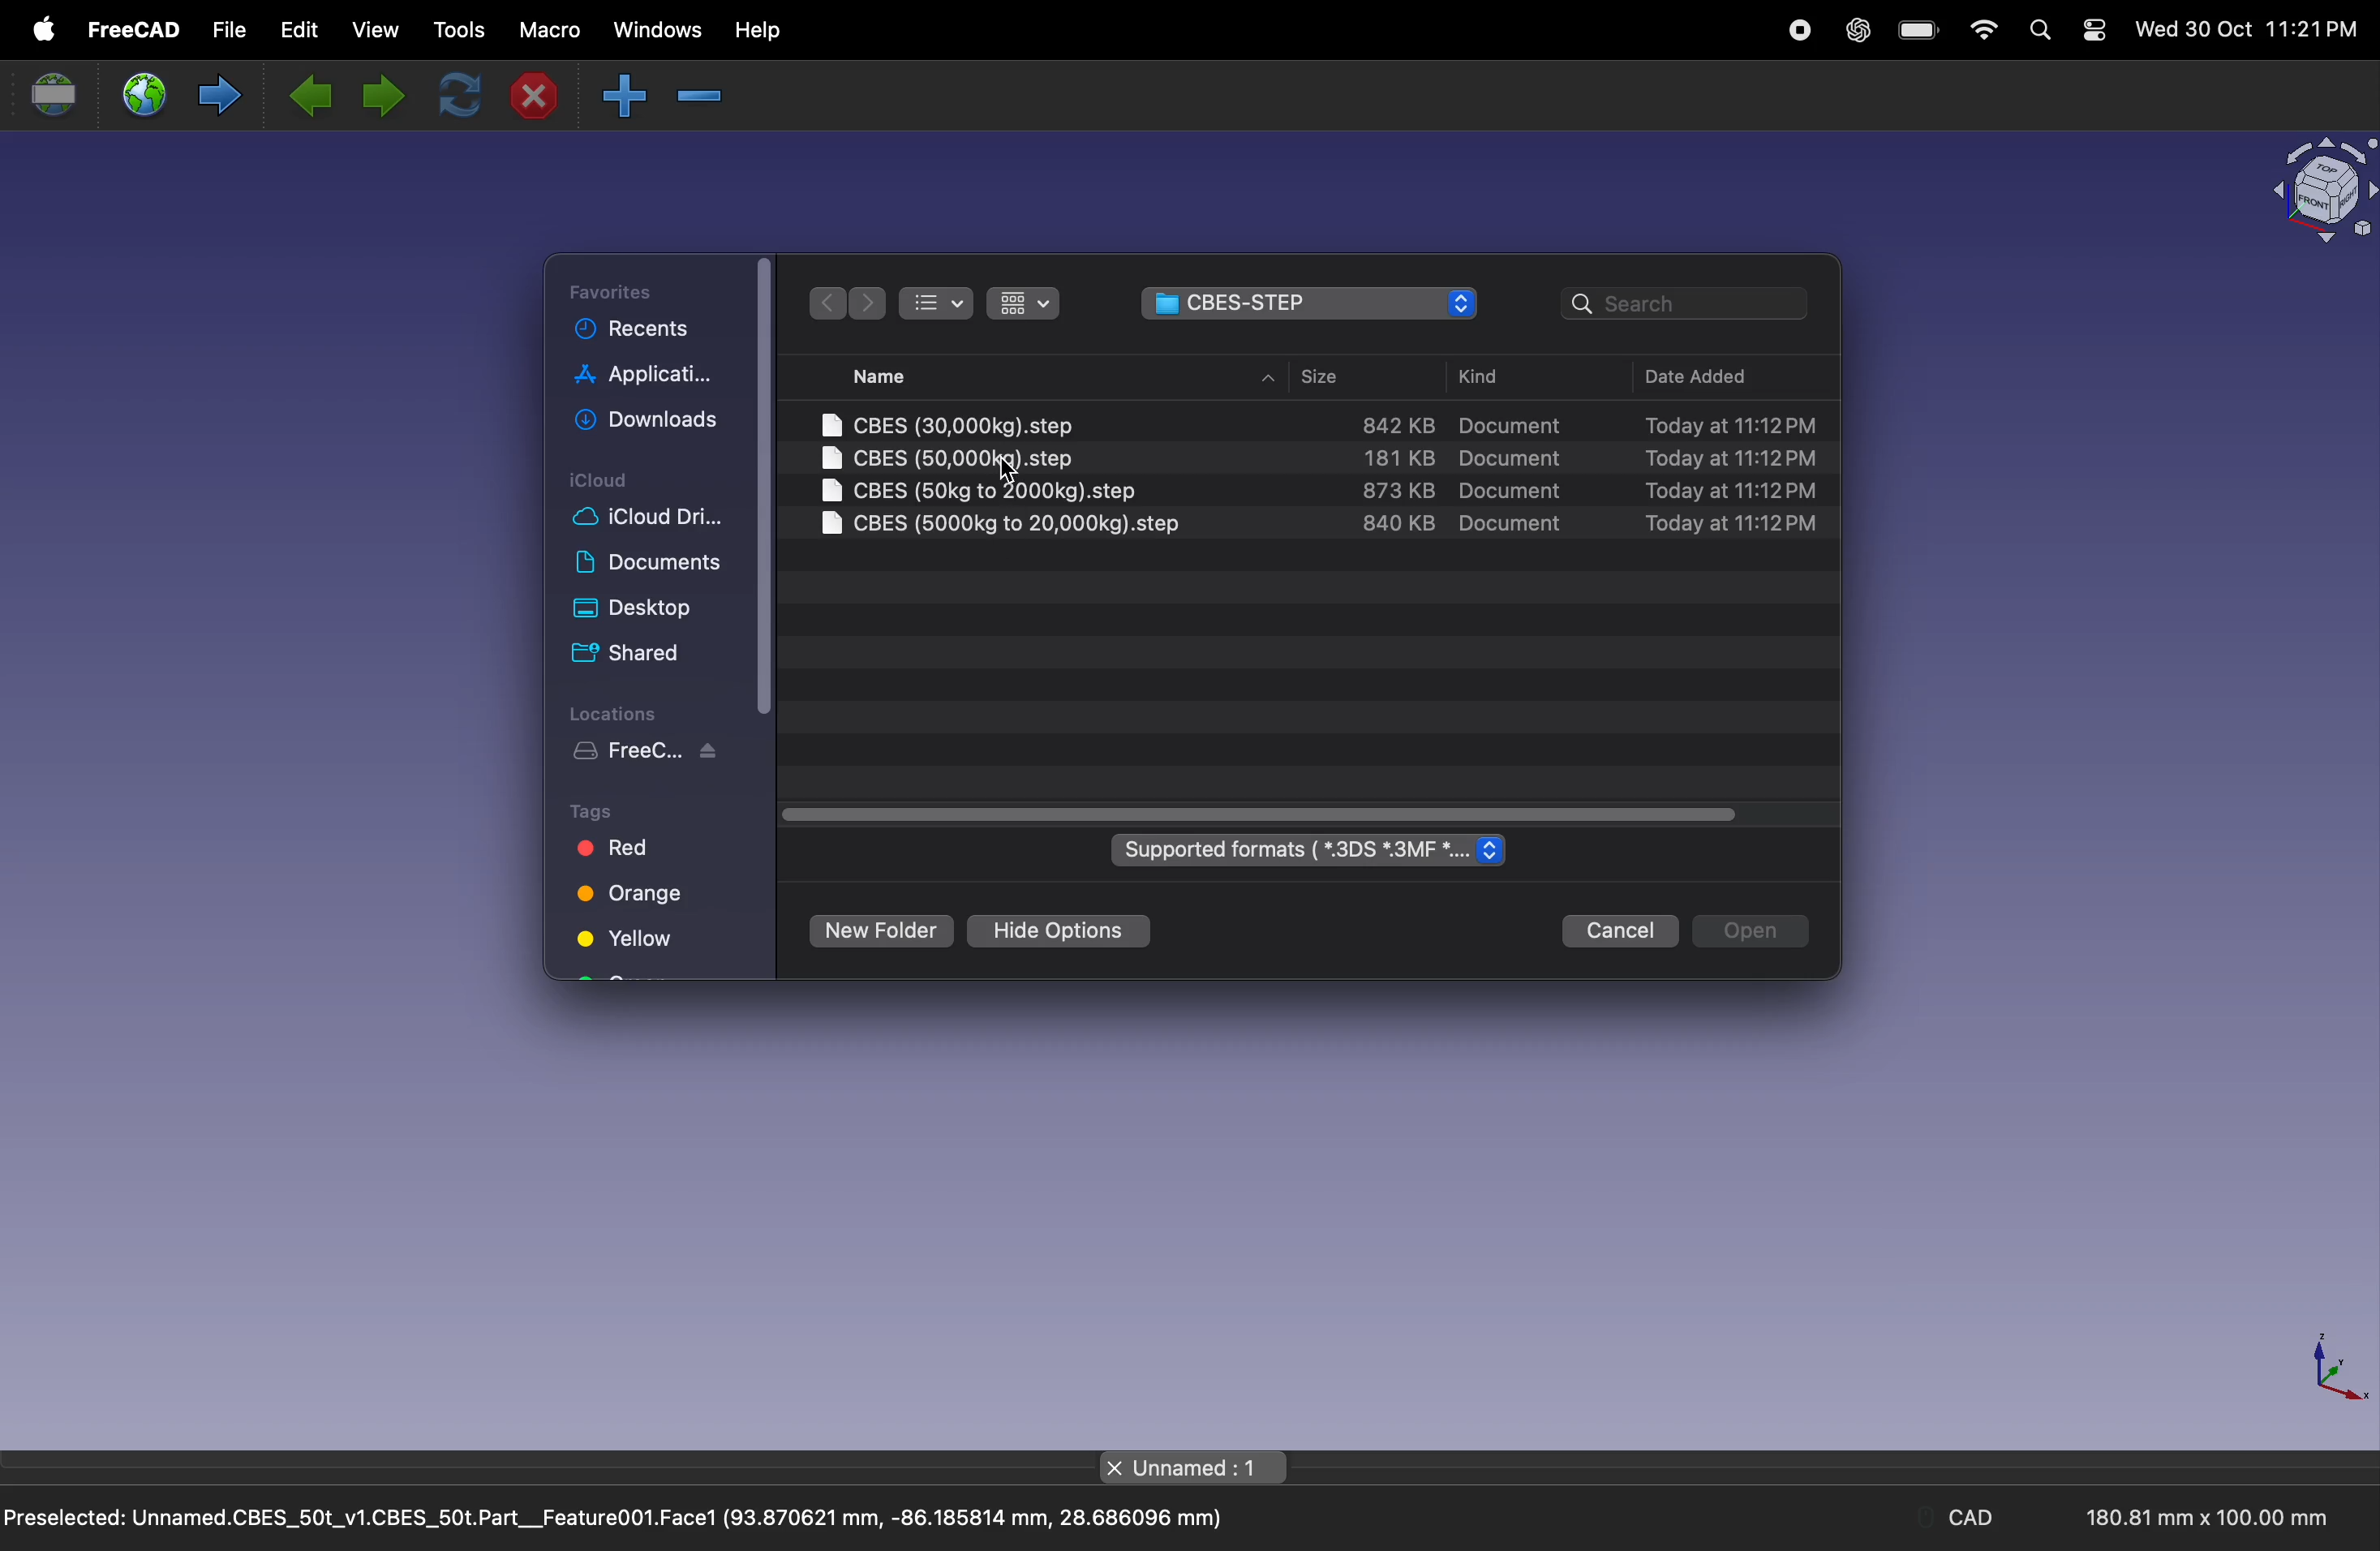  Describe the element at coordinates (2093, 31) in the screenshot. I see `settings` at that location.